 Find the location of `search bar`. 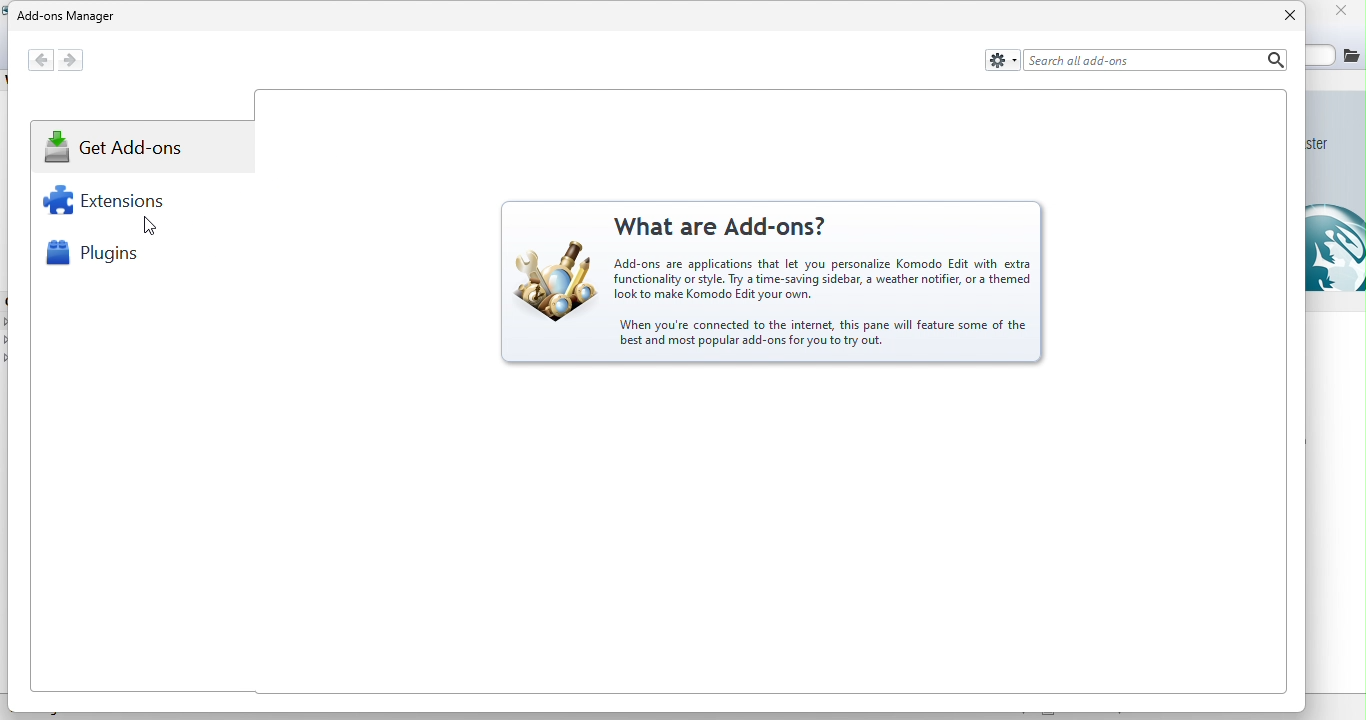

search bar is located at coordinates (1154, 60).